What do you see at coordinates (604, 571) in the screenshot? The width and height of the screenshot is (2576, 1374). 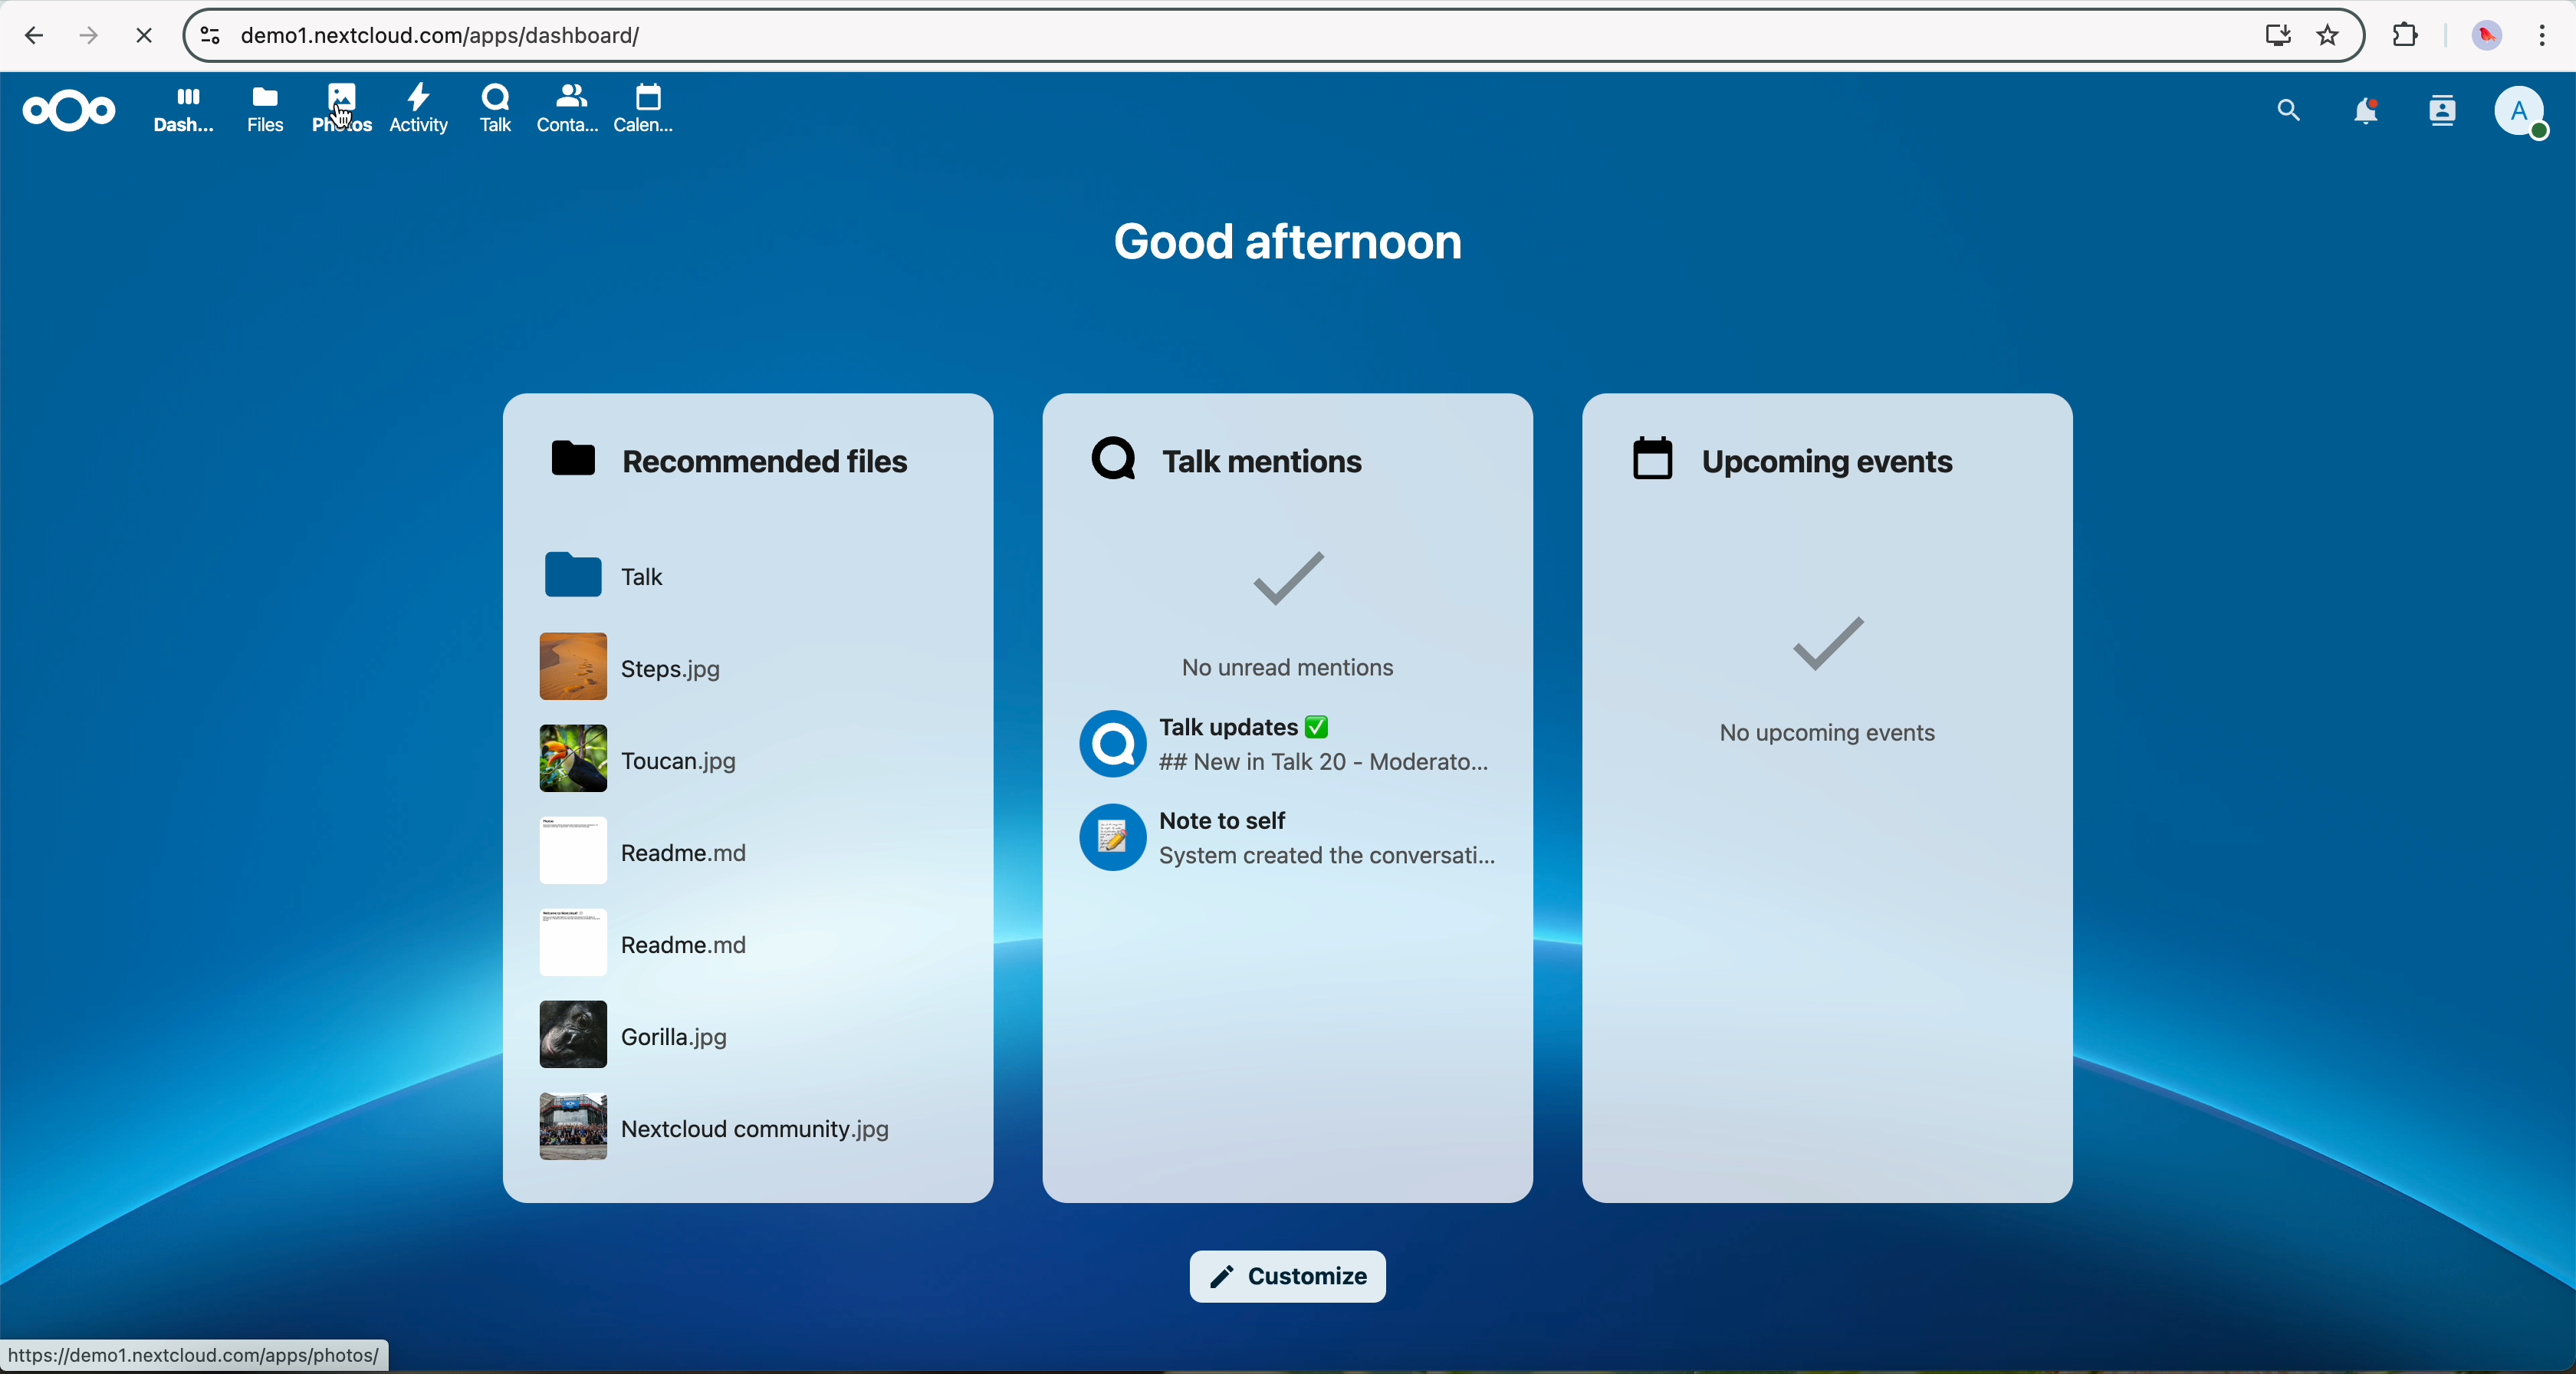 I see `Talk folder` at bounding box center [604, 571].